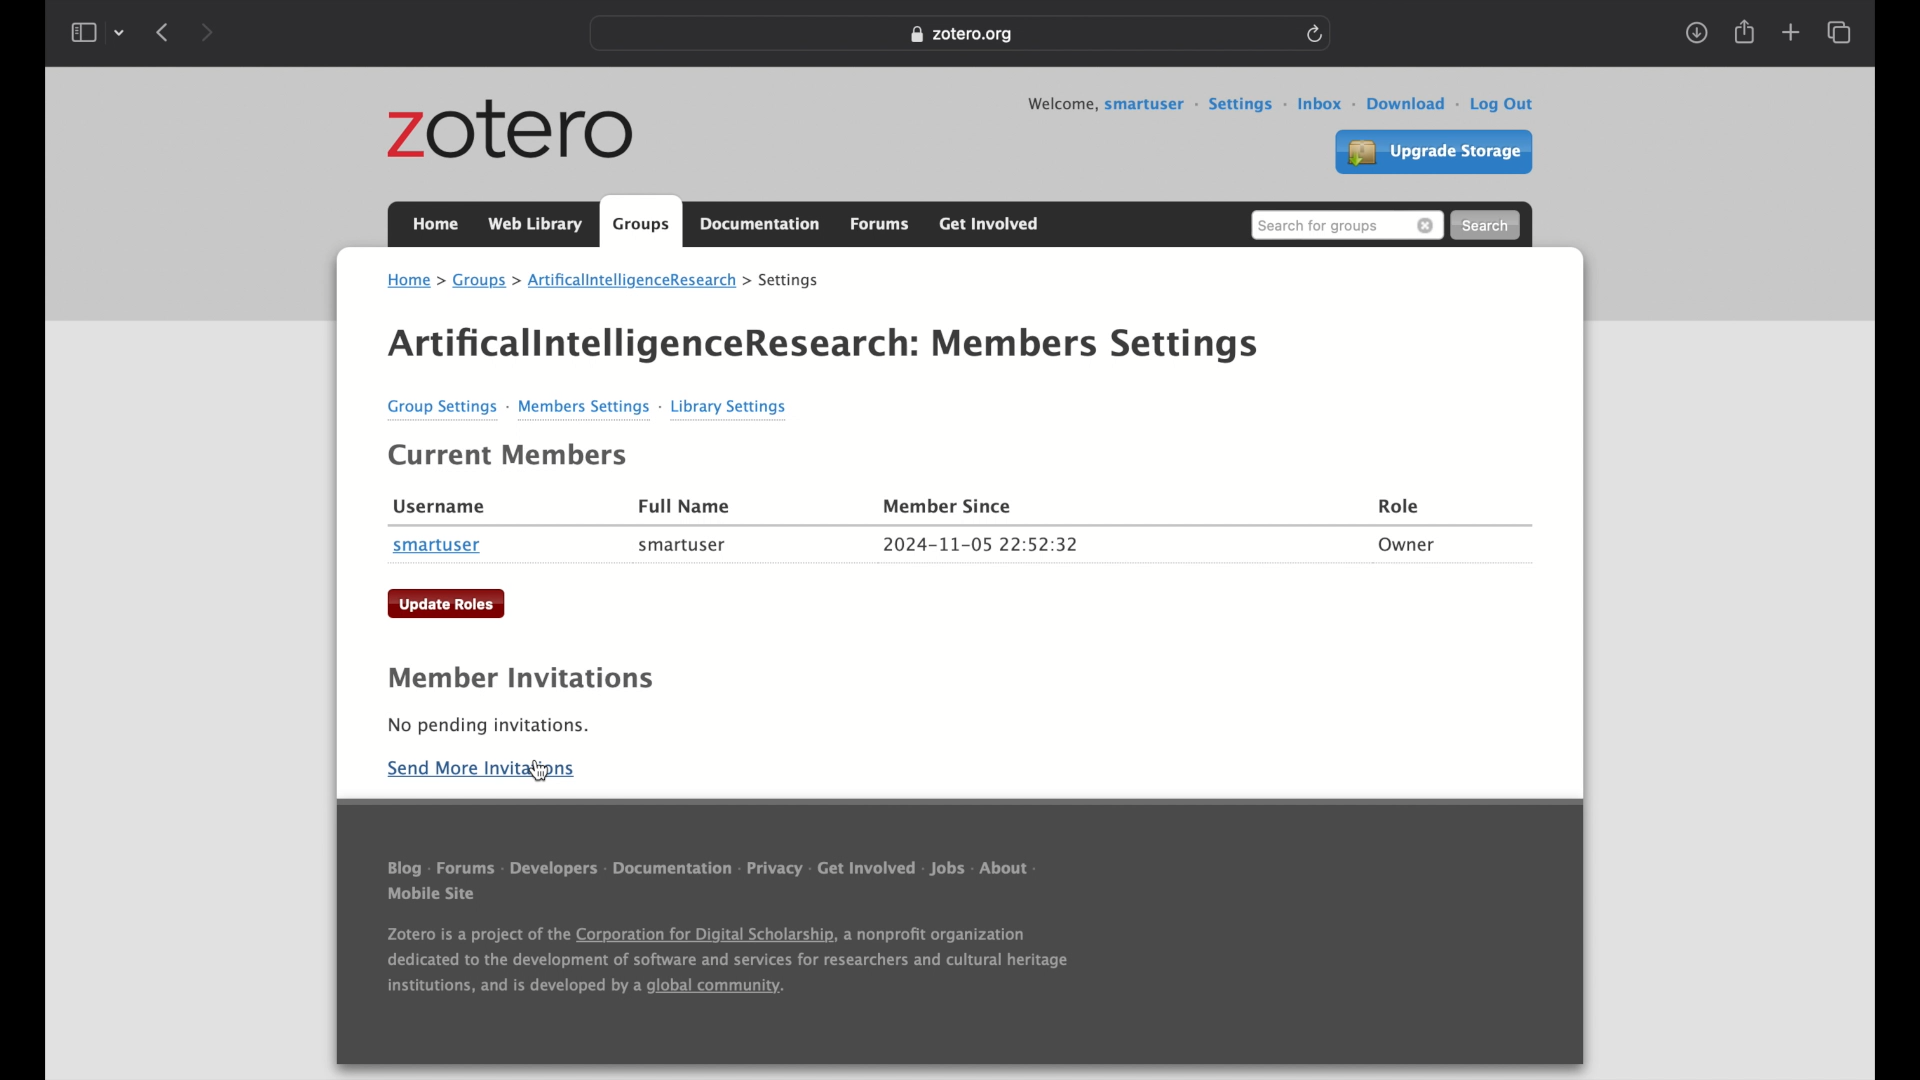  I want to click on documentation, so click(759, 223).